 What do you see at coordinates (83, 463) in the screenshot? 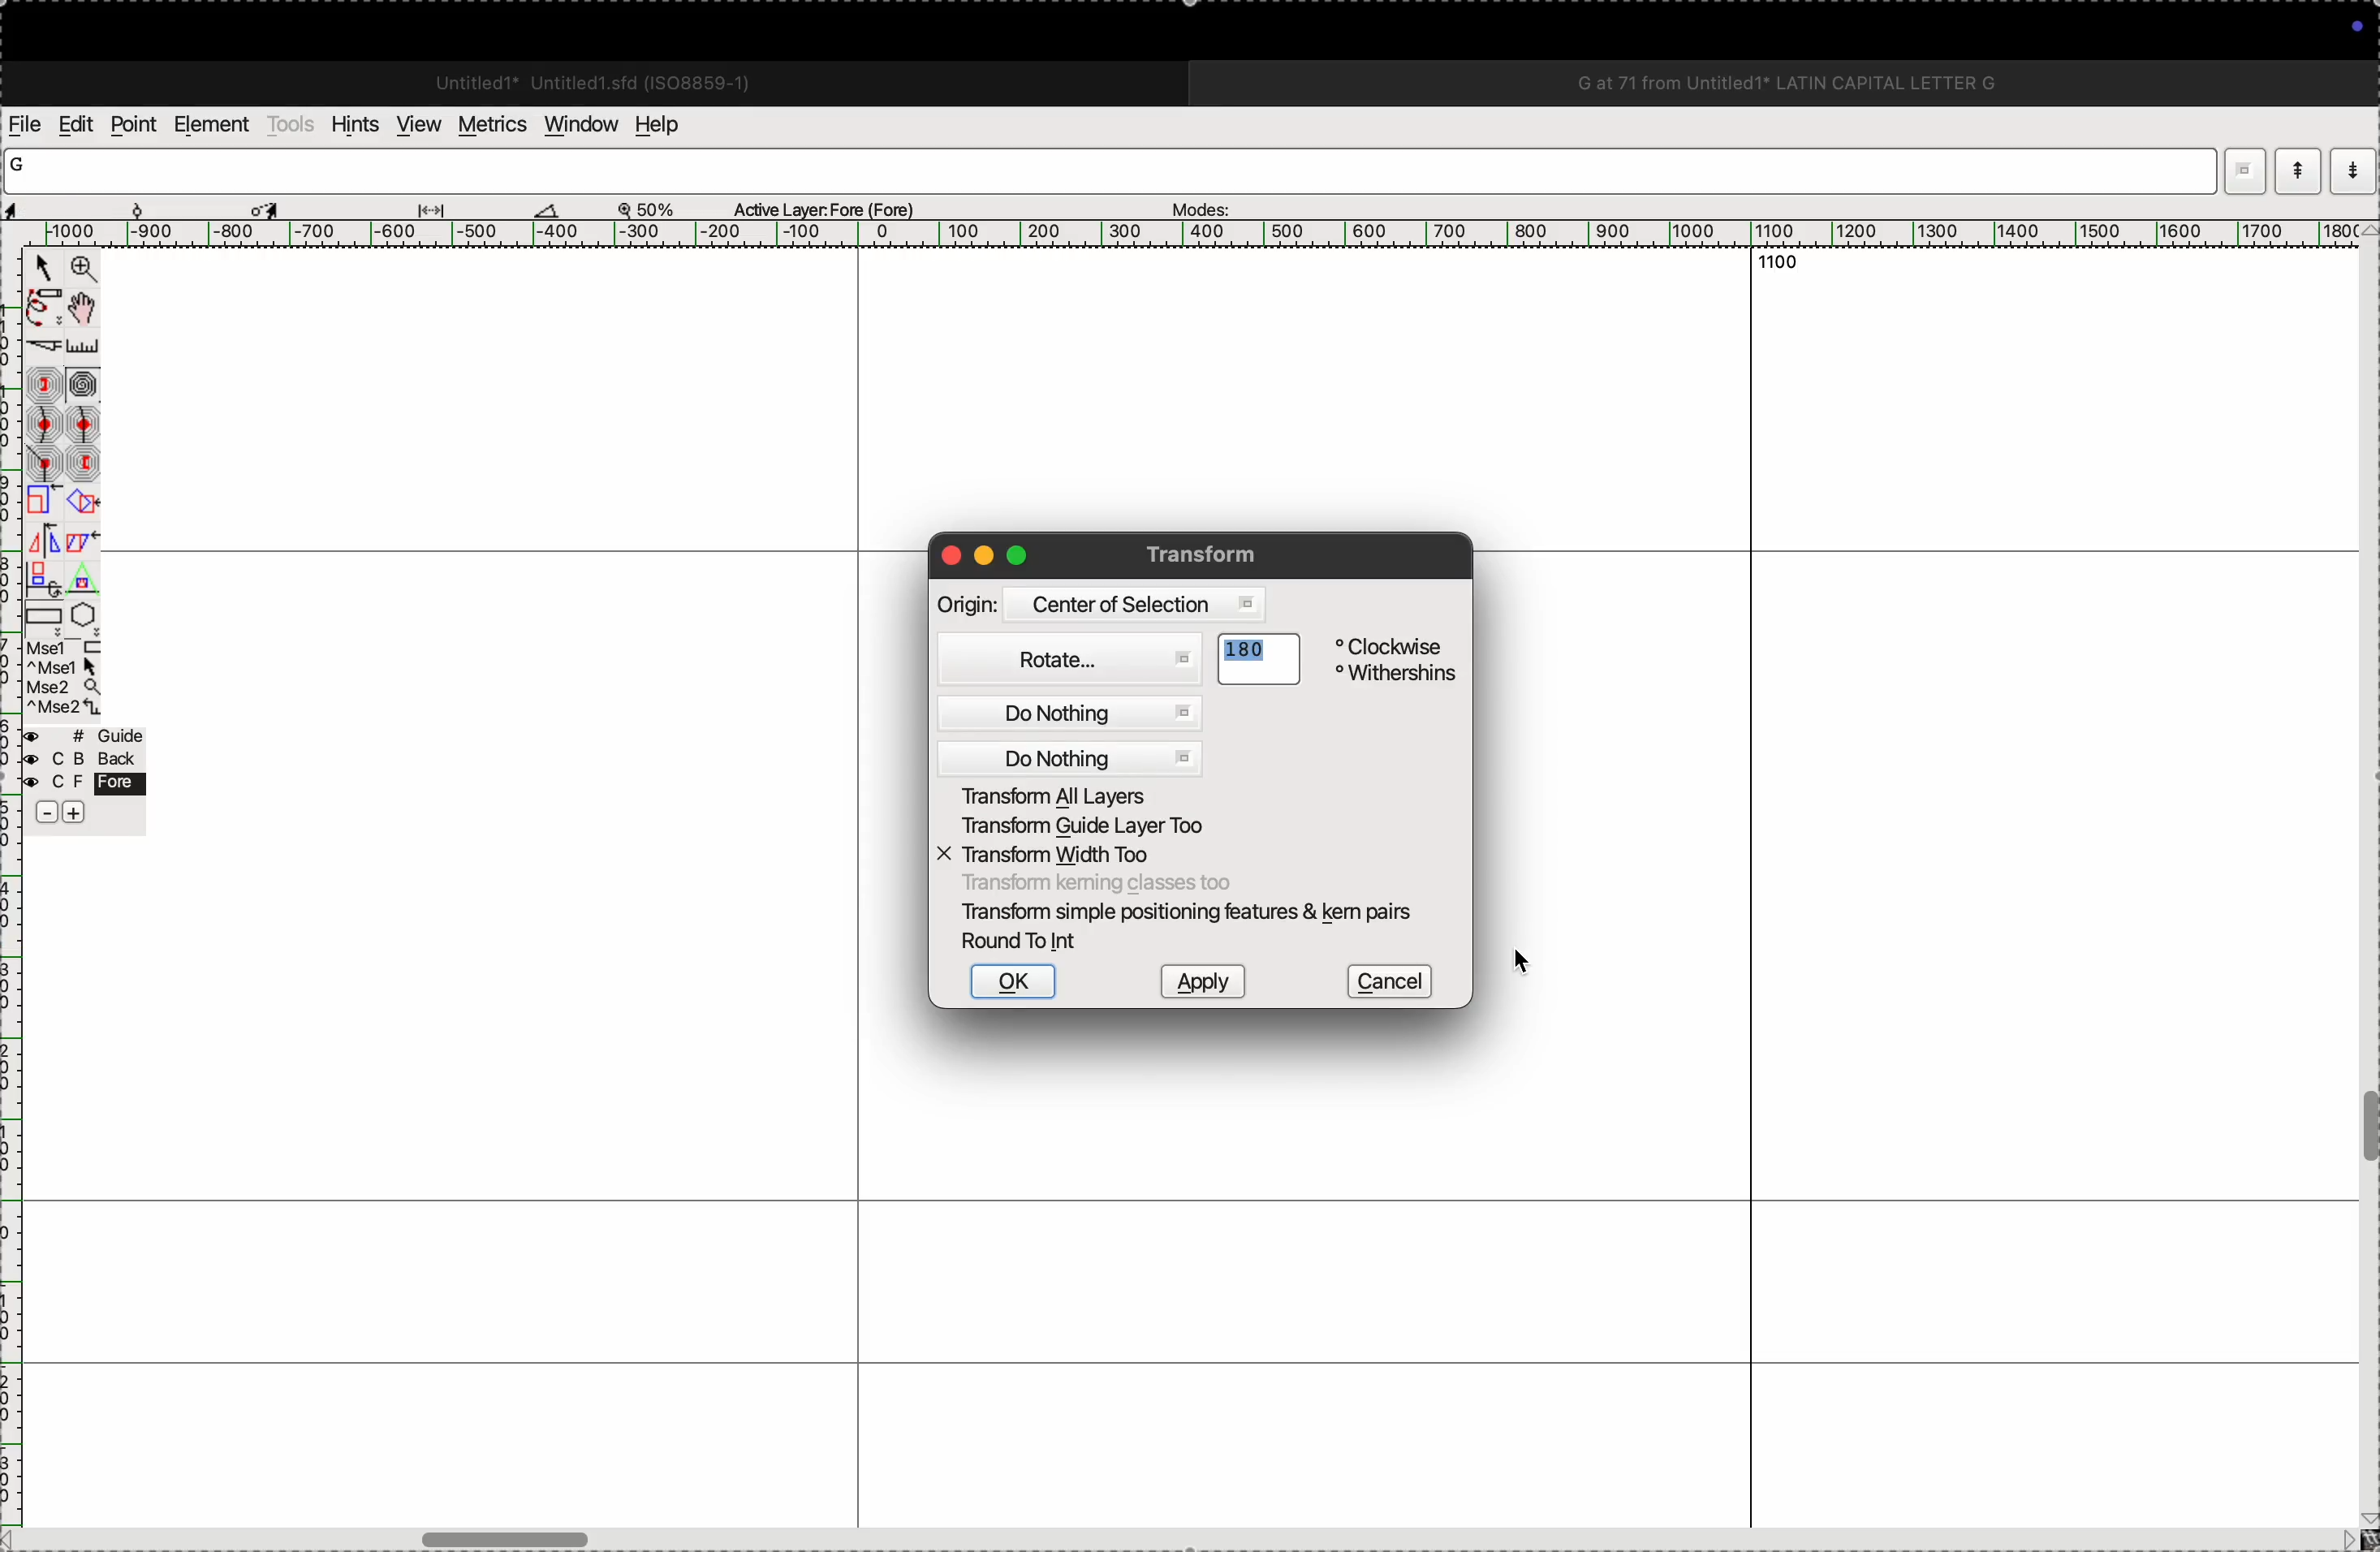
I see `previous constraint point` at bounding box center [83, 463].